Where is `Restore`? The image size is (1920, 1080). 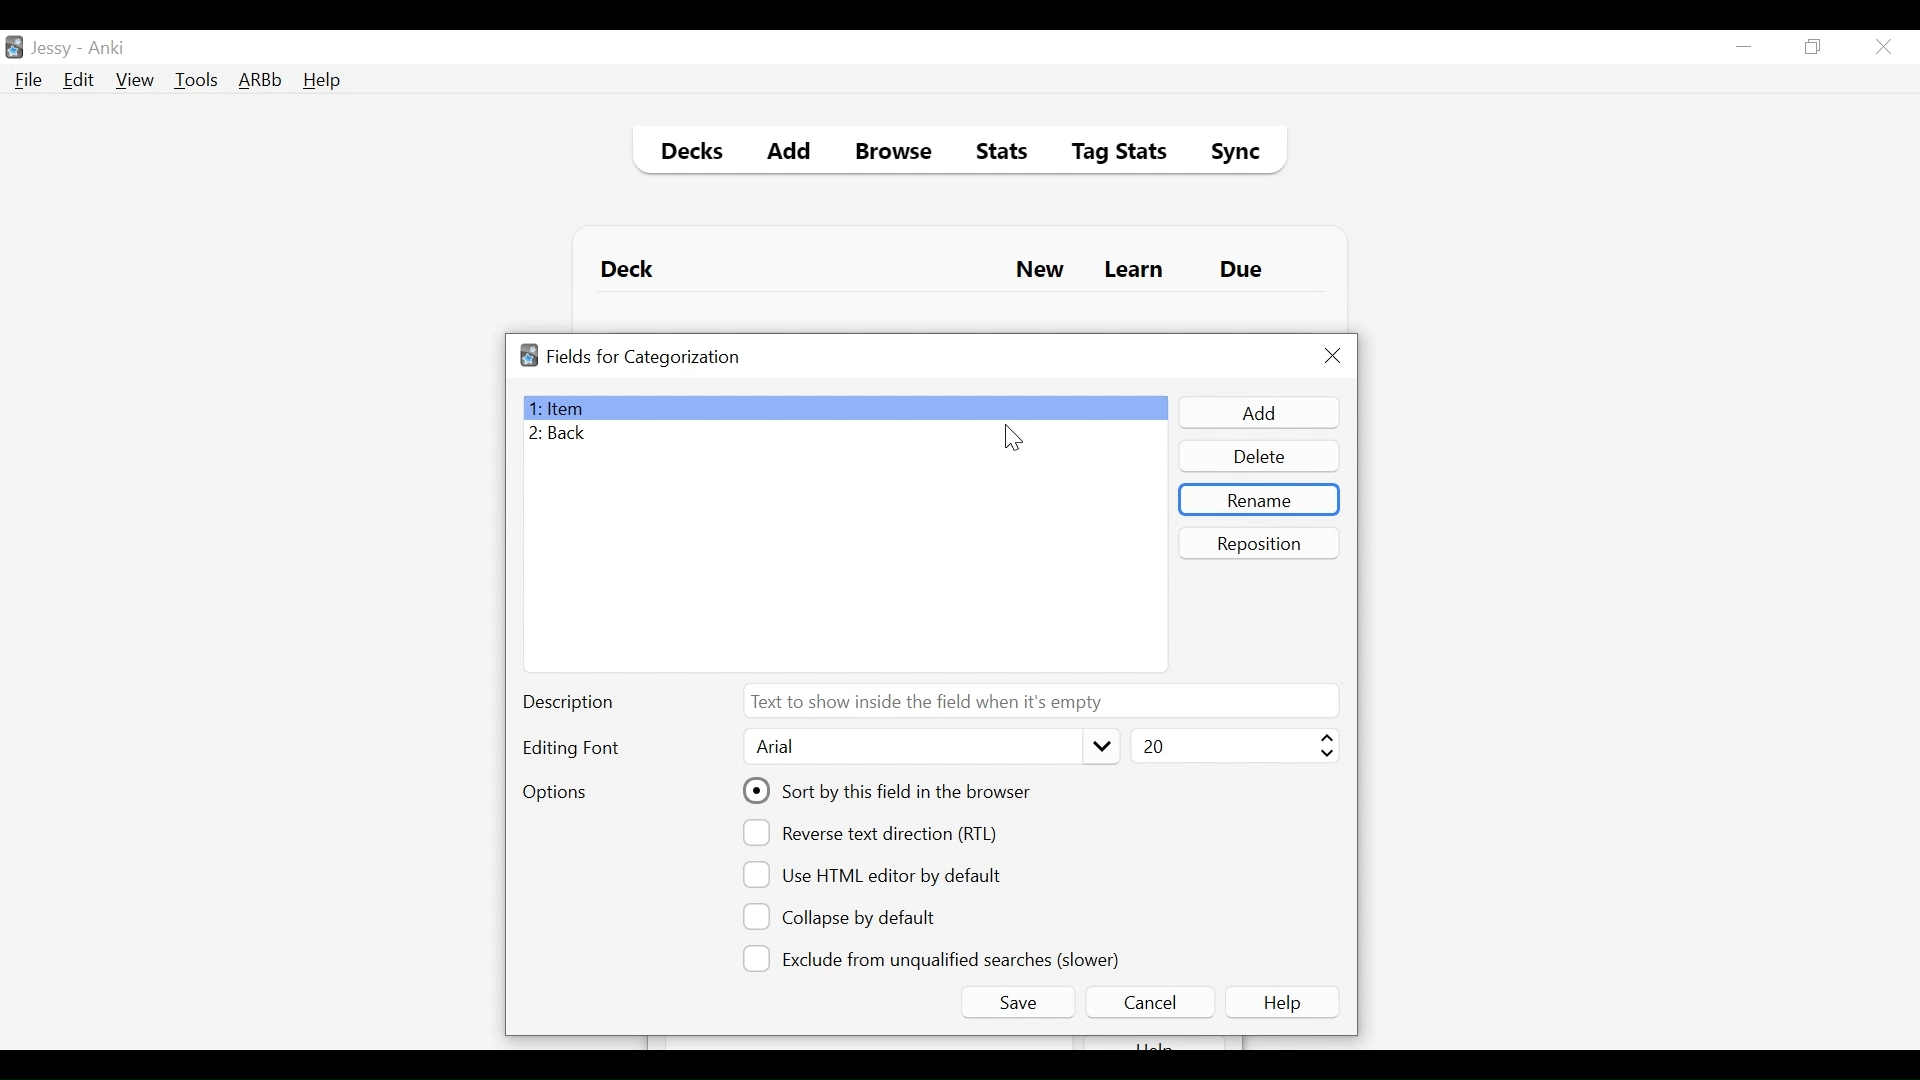 Restore is located at coordinates (1814, 48).